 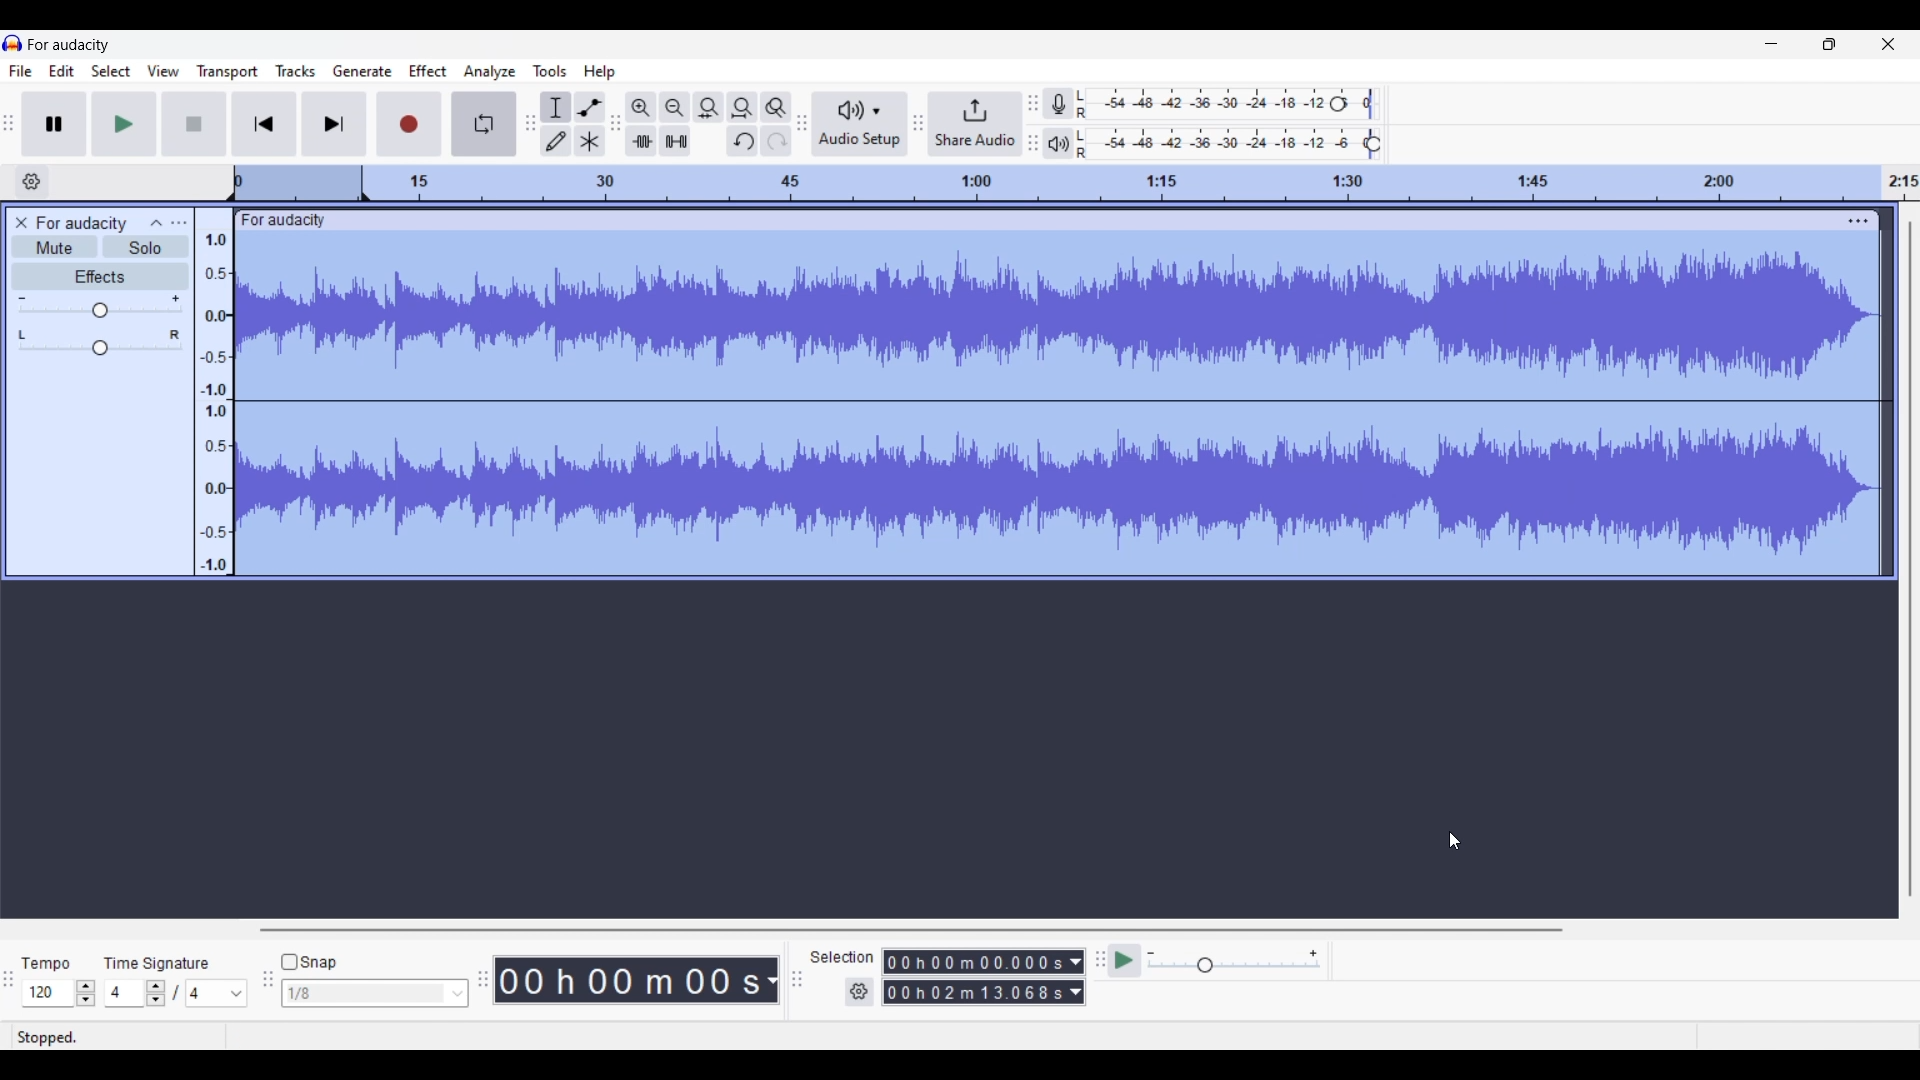 What do you see at coordinates (859, 992) in the screenshot?
I see `Selection settings` at bounding box center [859, 992].